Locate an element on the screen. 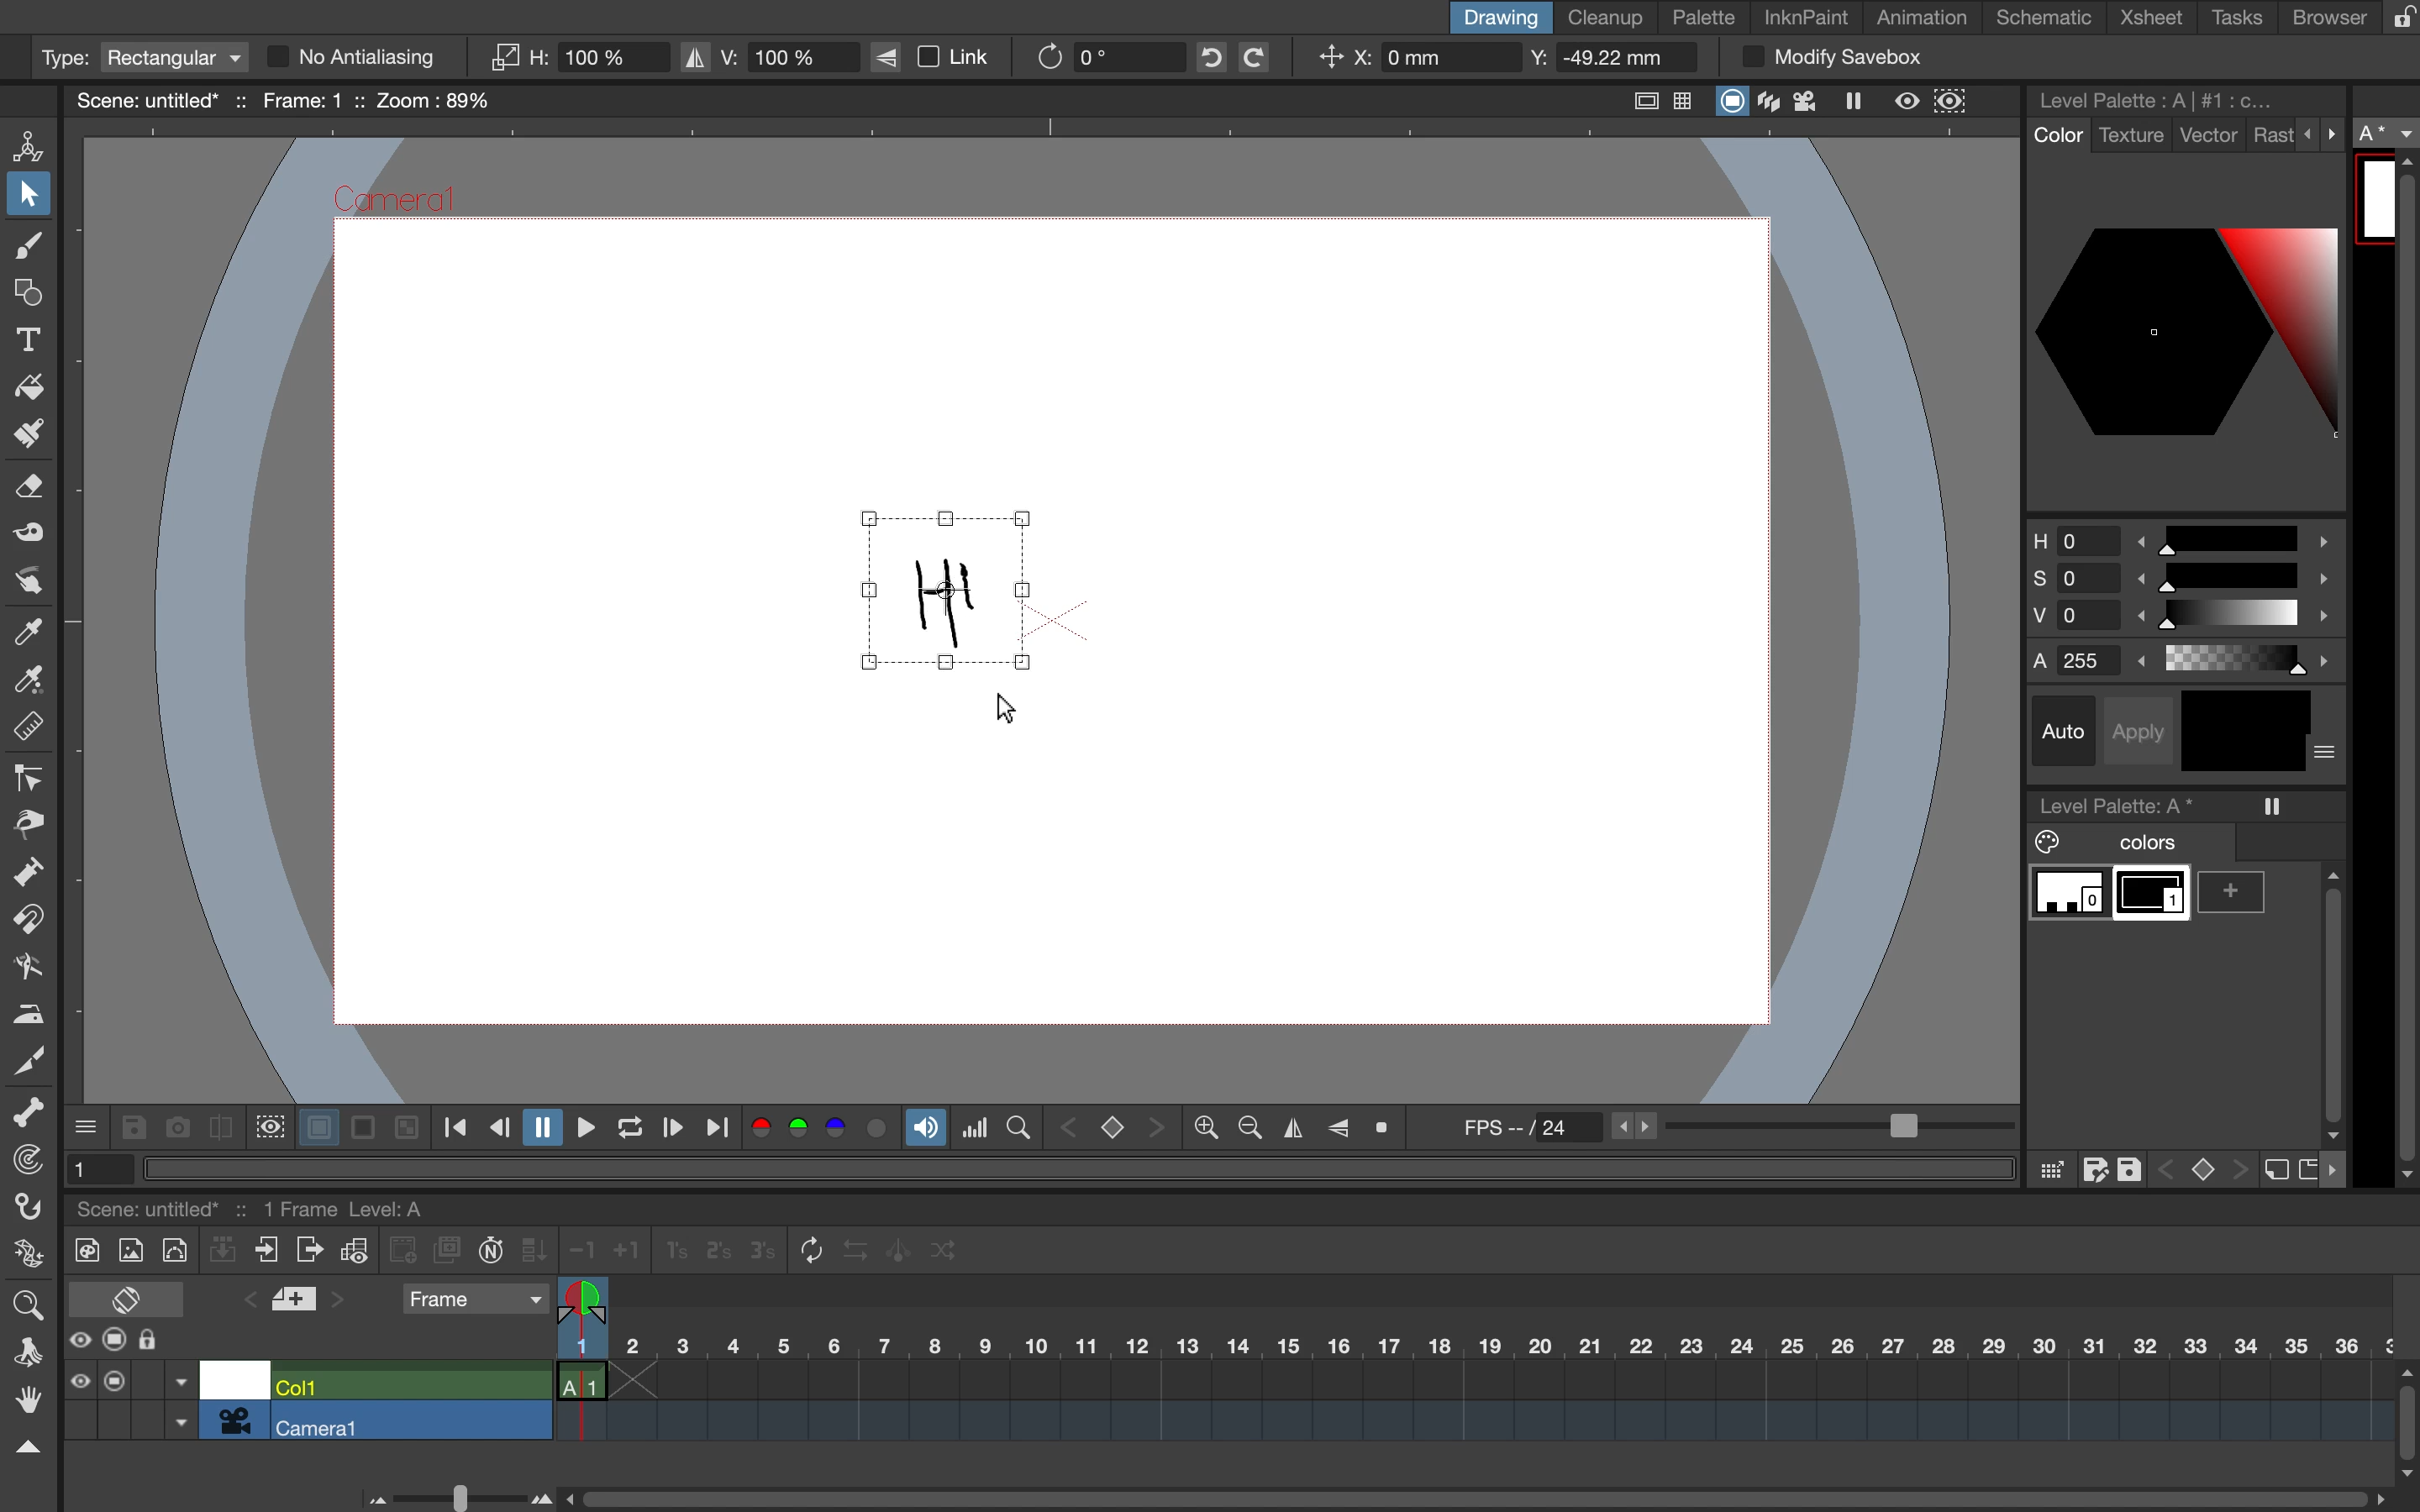 The image size is (2420, 1512). undo is located at coordinates (1204, 57).